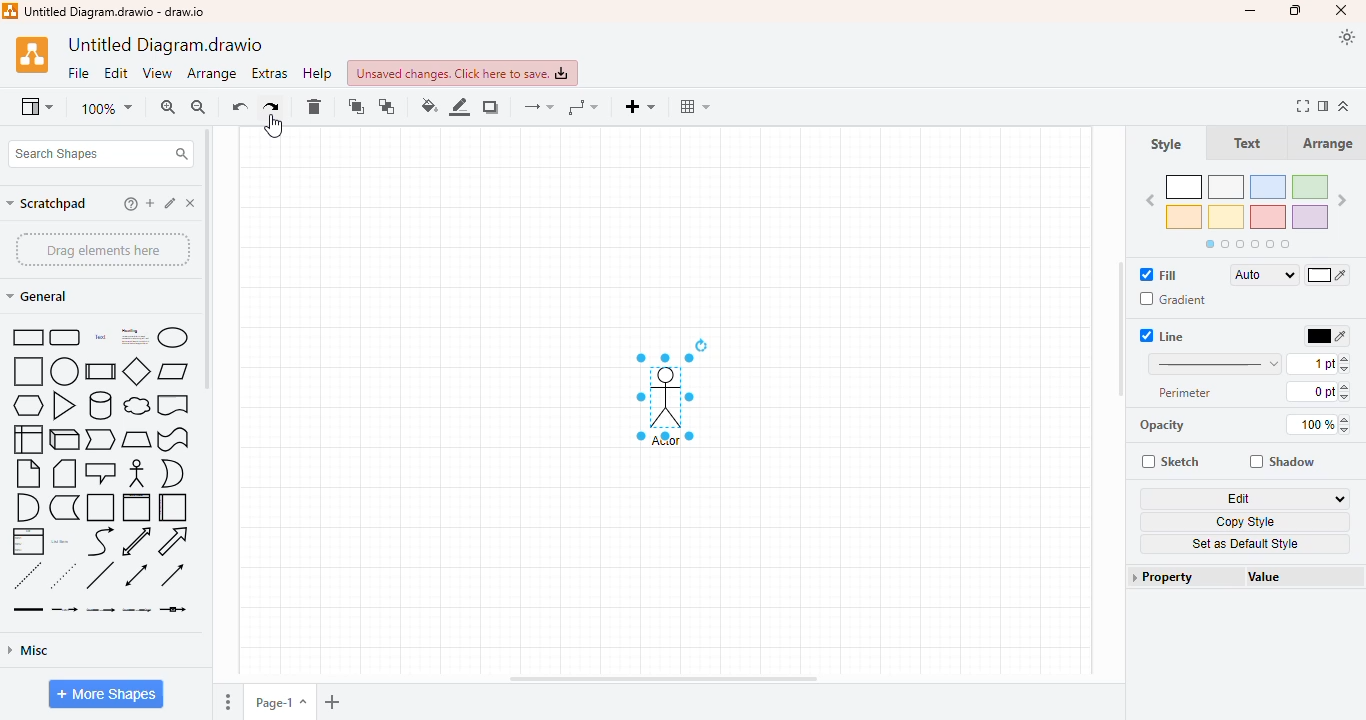  I want to click on text, so click(1247, 143).